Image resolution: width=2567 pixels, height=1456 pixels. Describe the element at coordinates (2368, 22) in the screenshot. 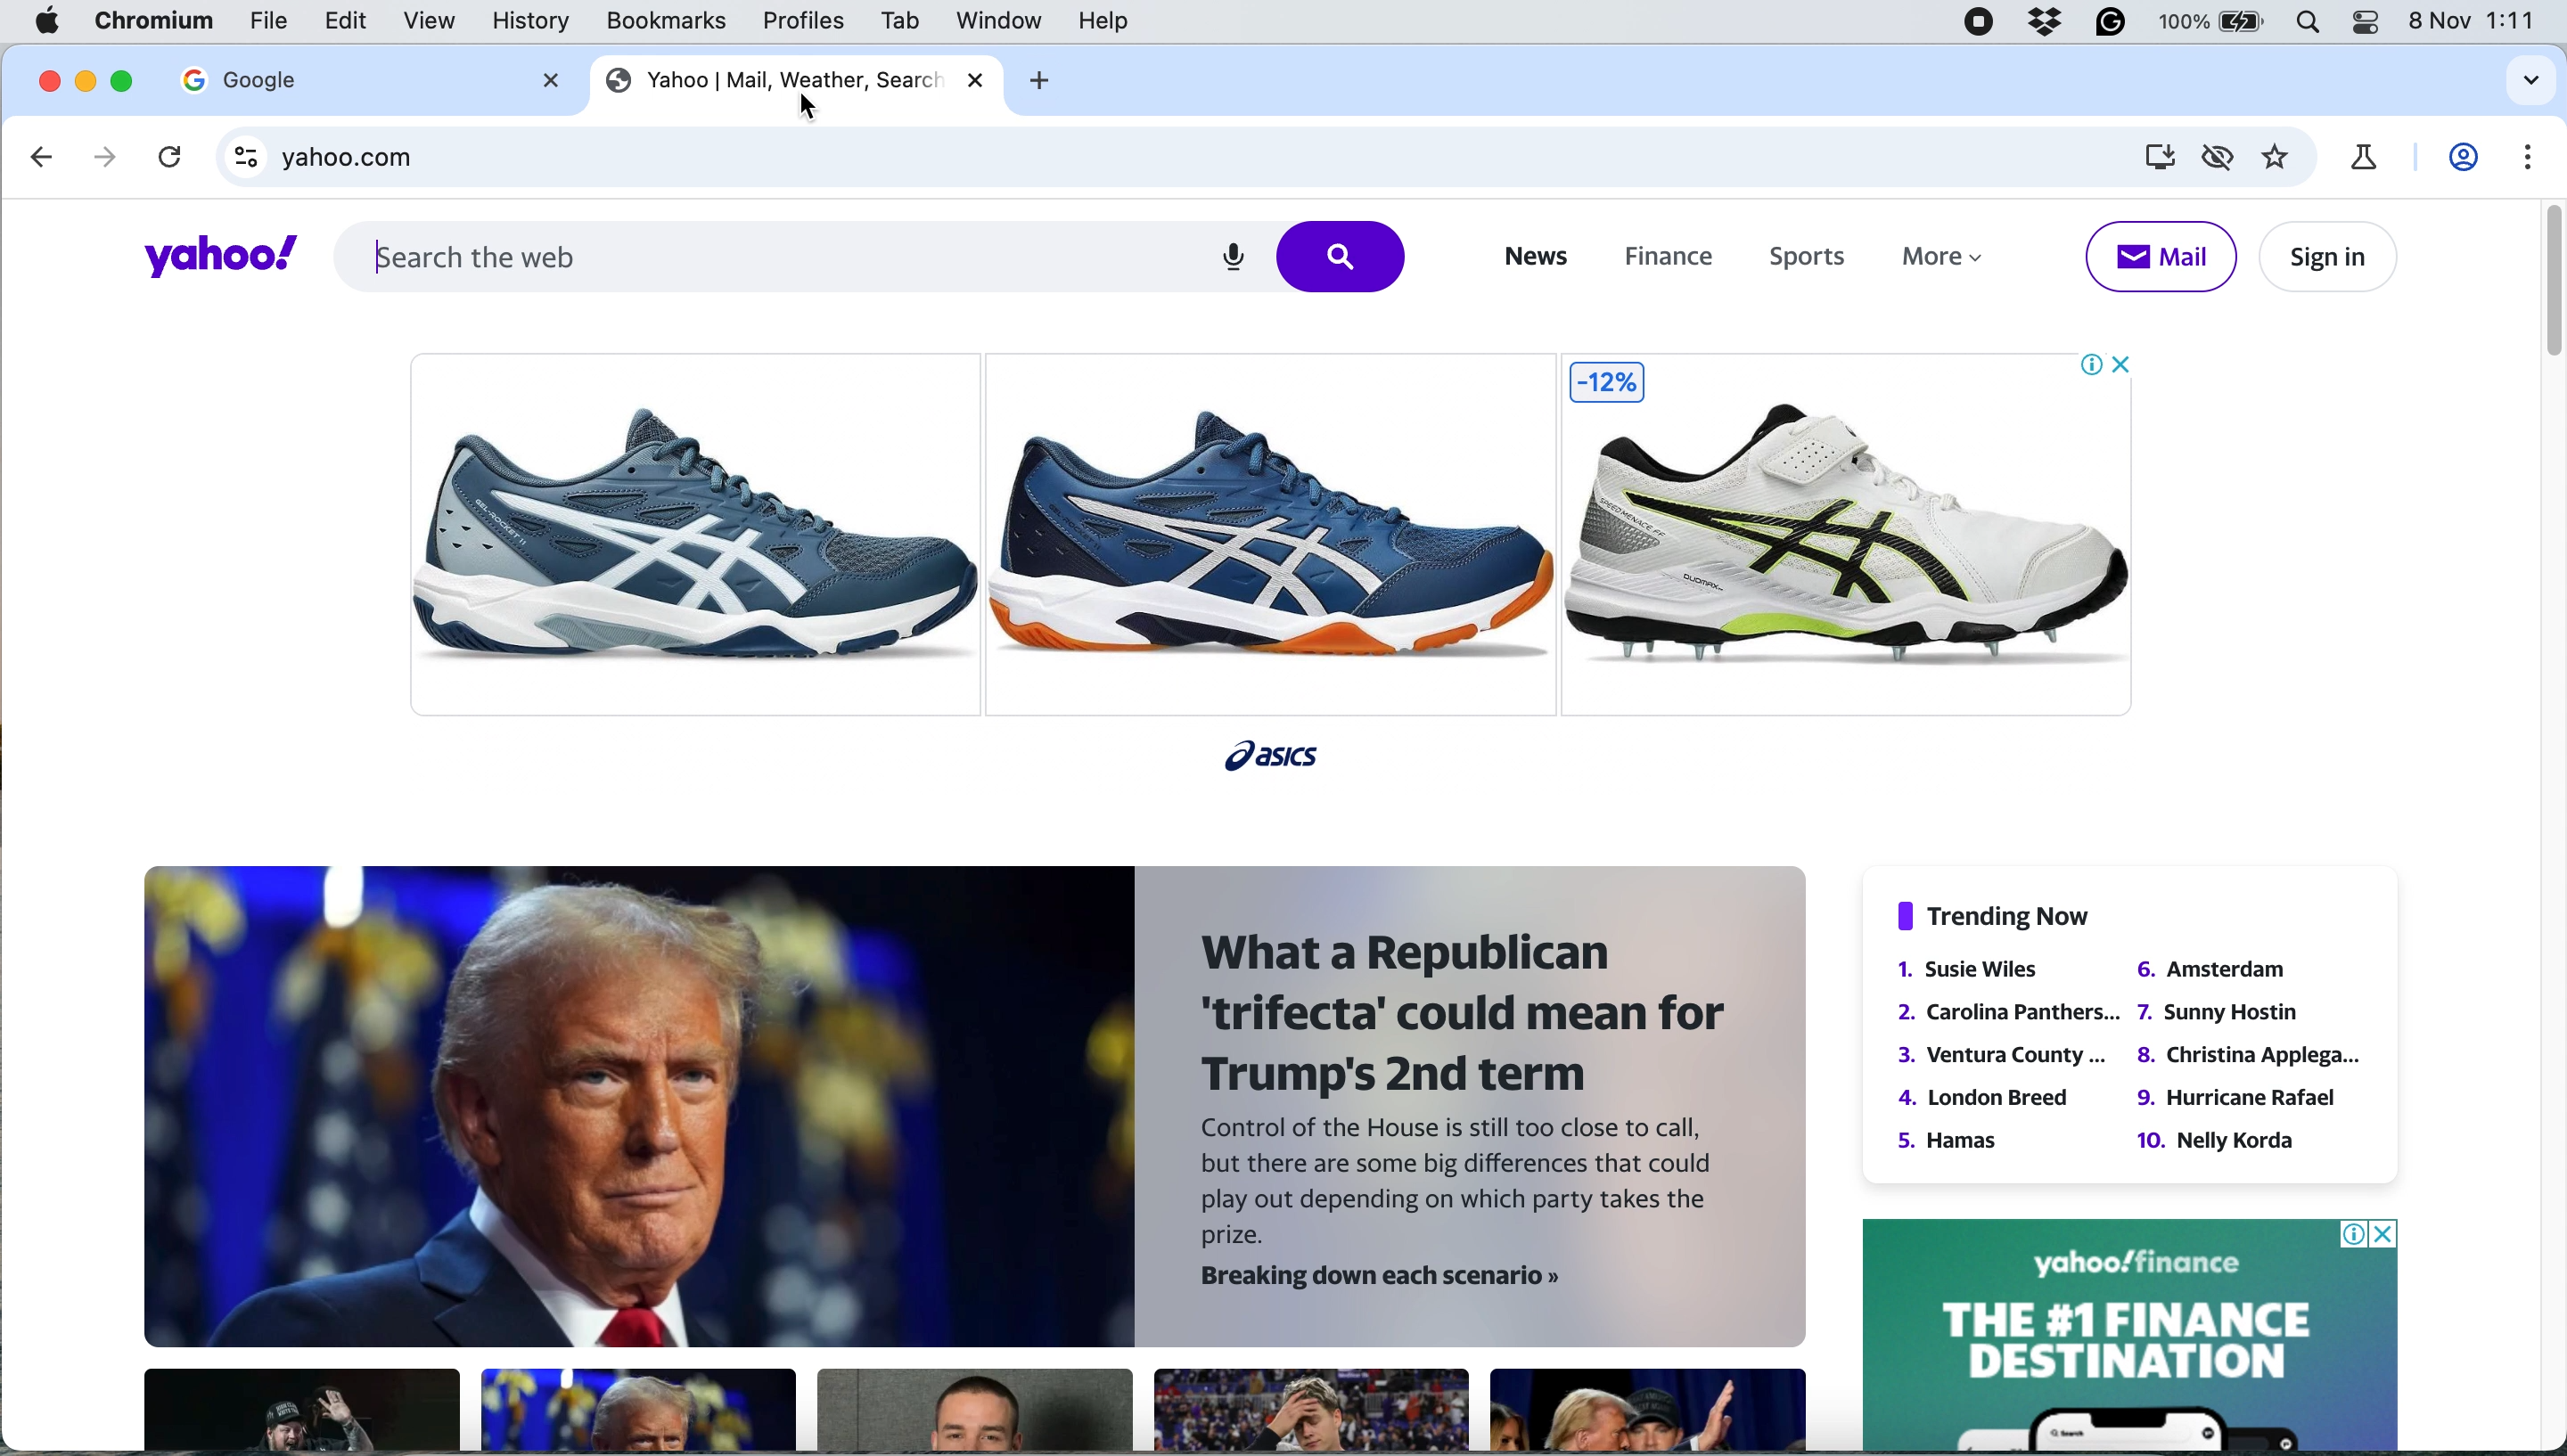

I see `control center` at that location.